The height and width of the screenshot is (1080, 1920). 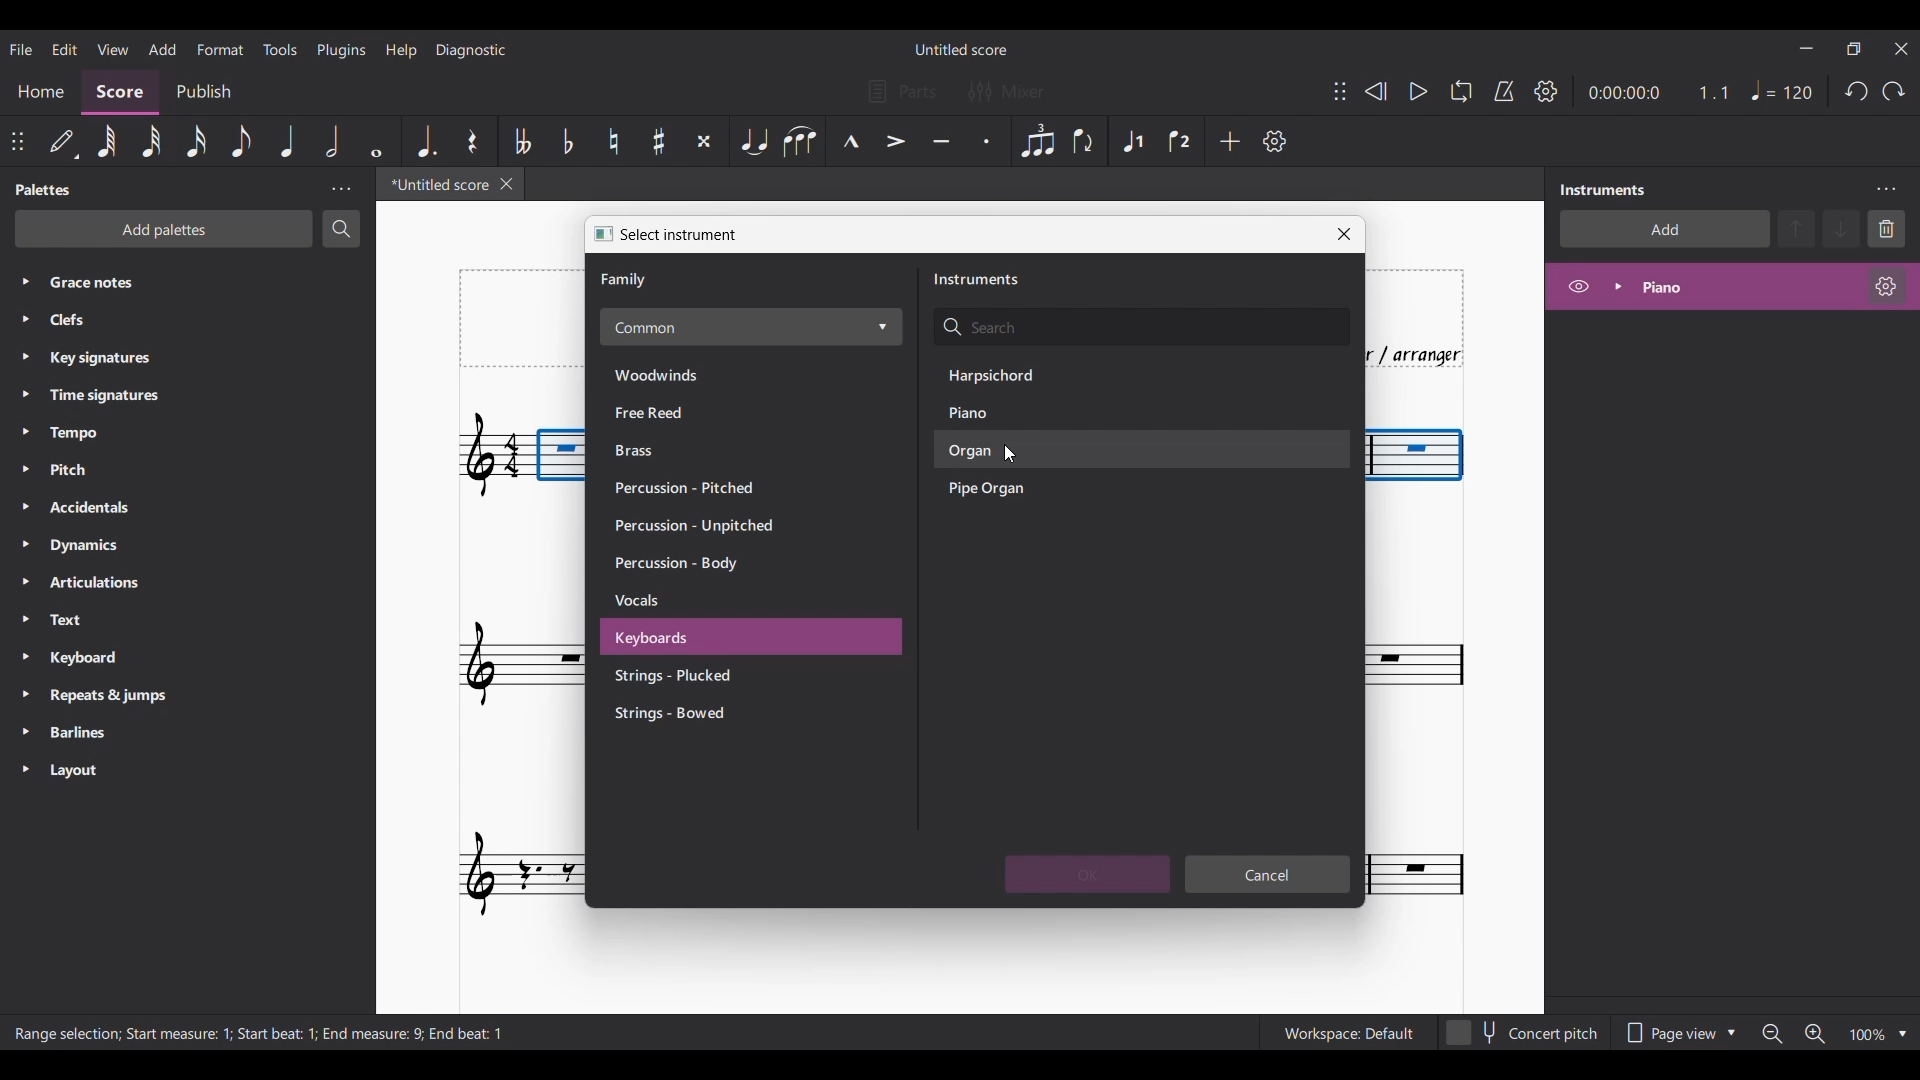 I want to click on Slur, so click(x=799, y=141).